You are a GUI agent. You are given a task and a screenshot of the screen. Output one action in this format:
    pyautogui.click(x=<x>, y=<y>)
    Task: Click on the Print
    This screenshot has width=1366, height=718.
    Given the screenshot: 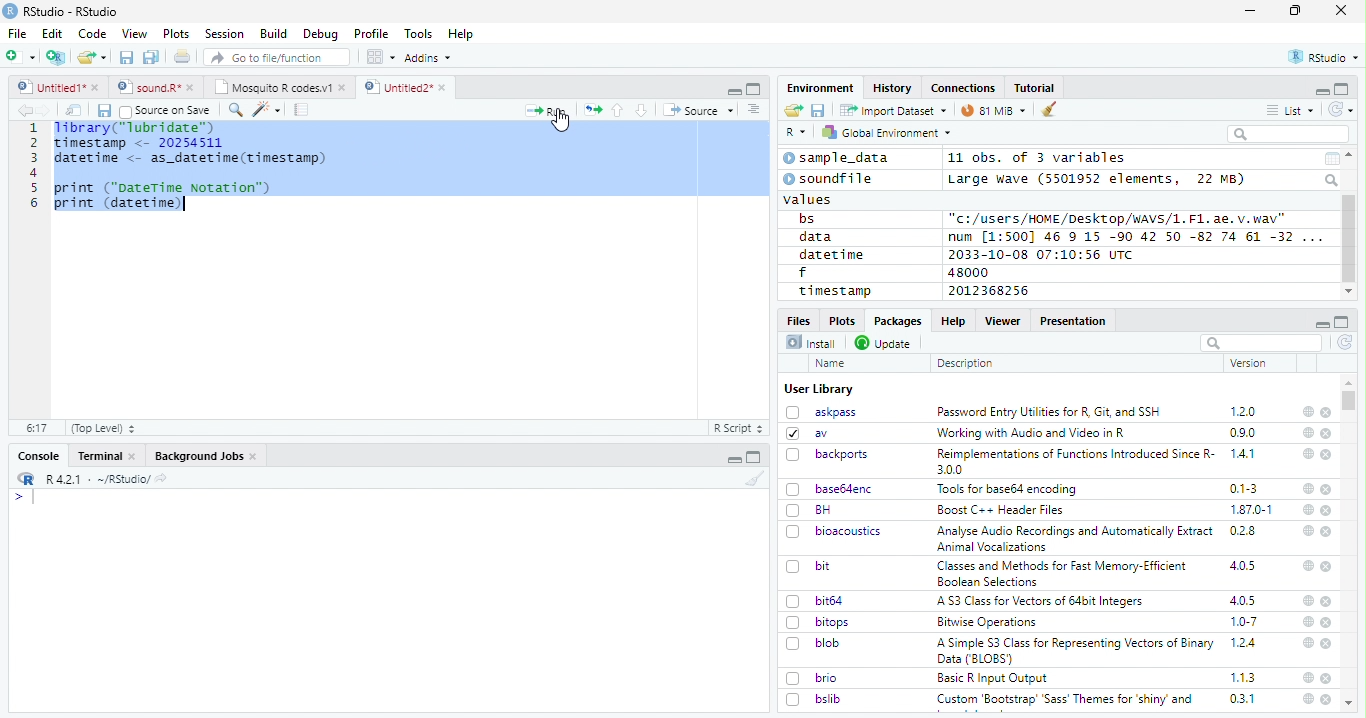 What is the action you would take?
    pyautogui.click(x=183, y=56)
    